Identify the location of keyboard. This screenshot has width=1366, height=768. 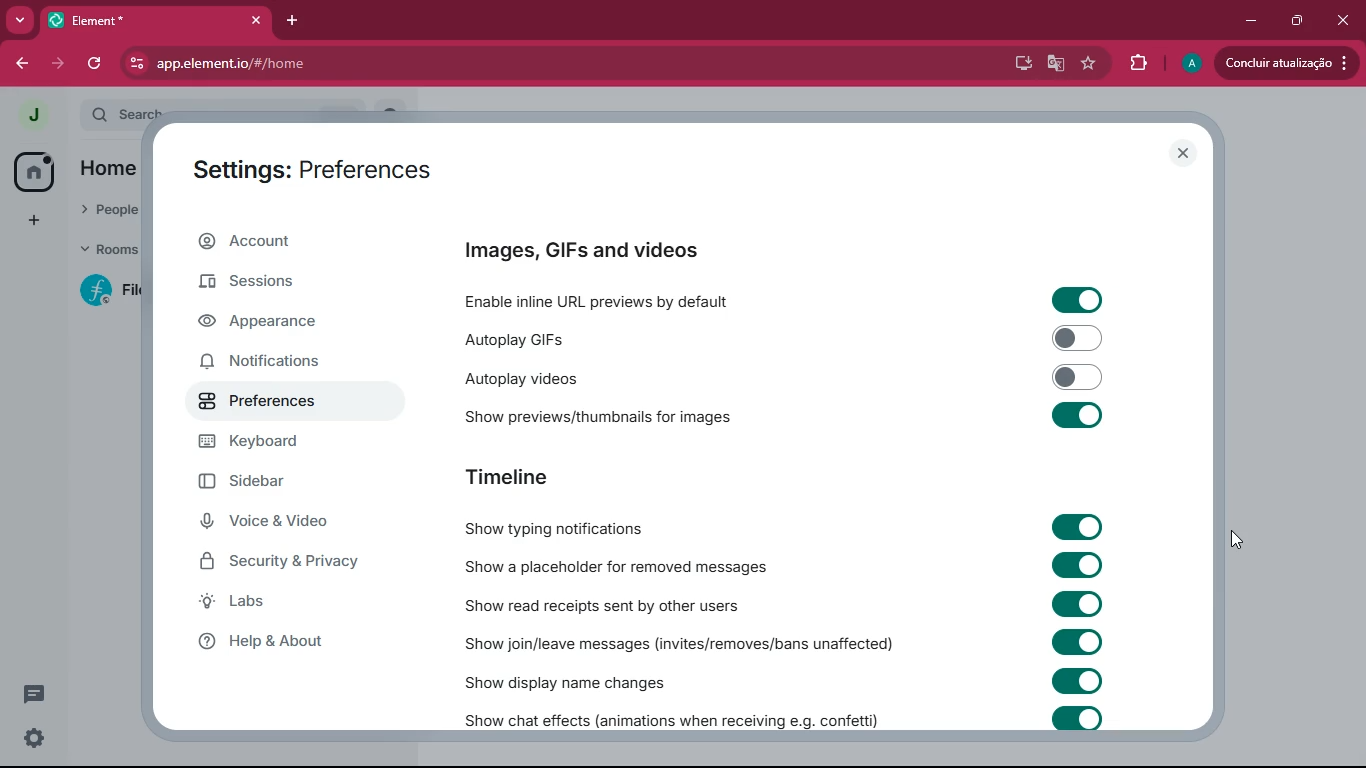
(262, 443).